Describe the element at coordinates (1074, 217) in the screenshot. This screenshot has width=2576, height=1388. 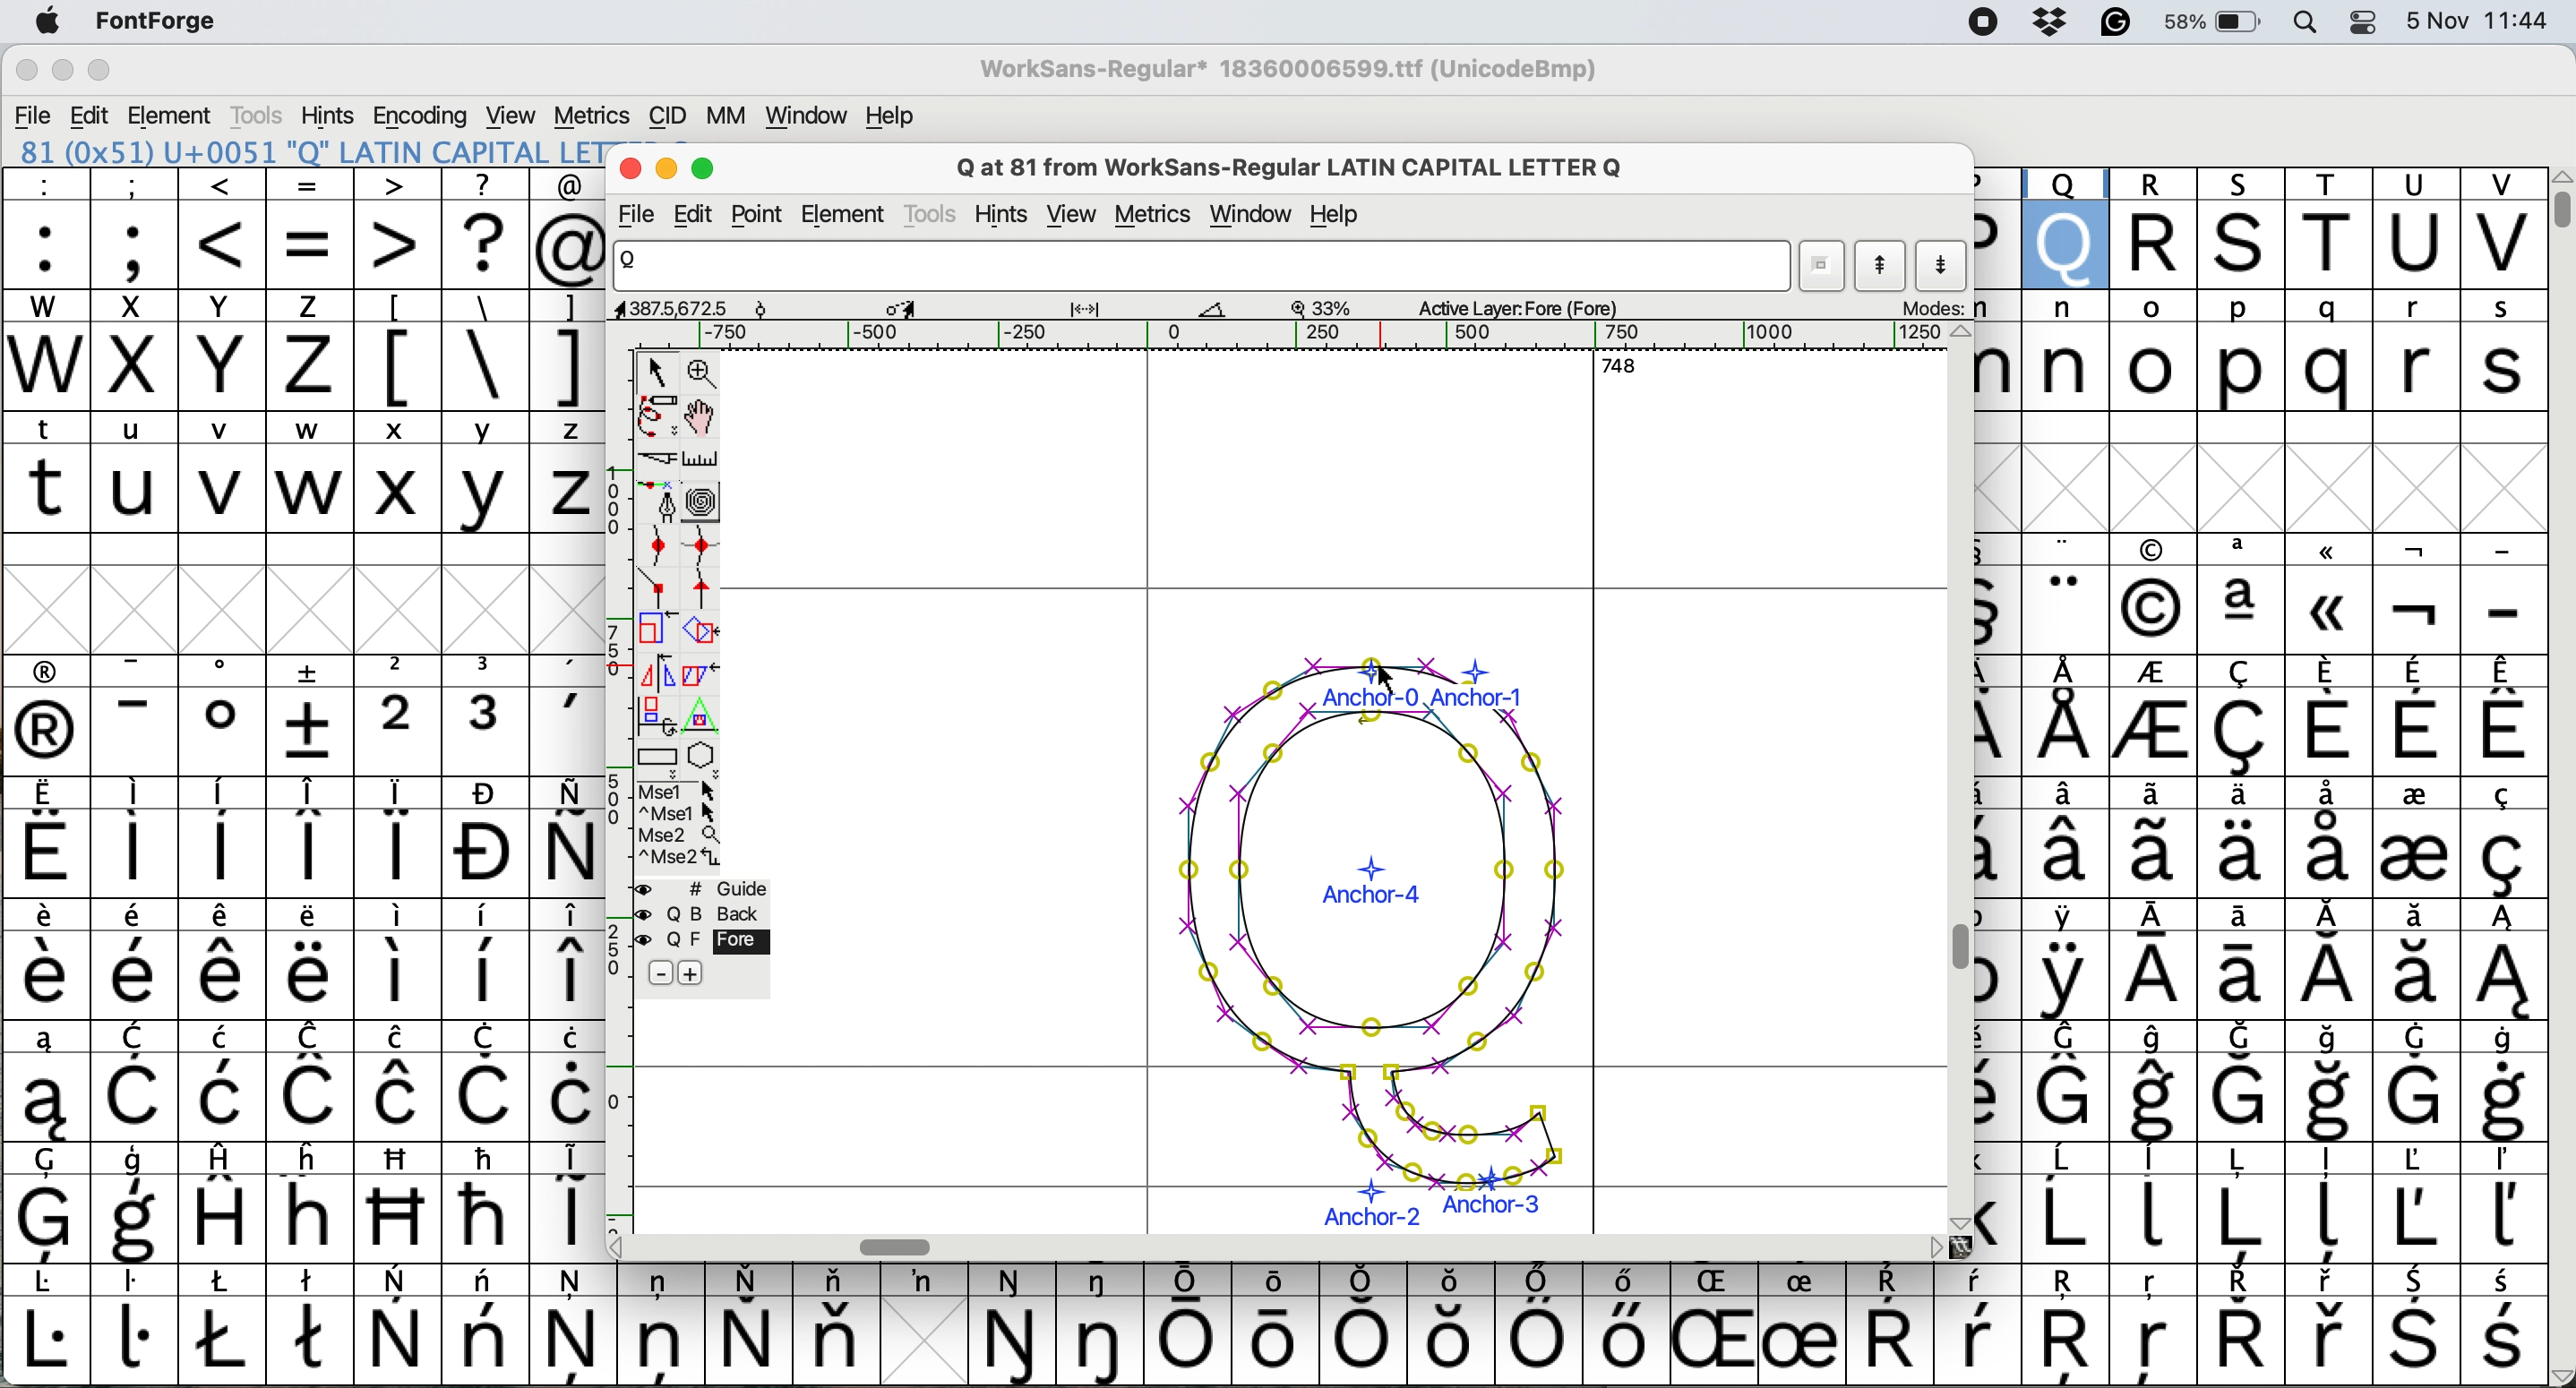
I see `view` at that location.